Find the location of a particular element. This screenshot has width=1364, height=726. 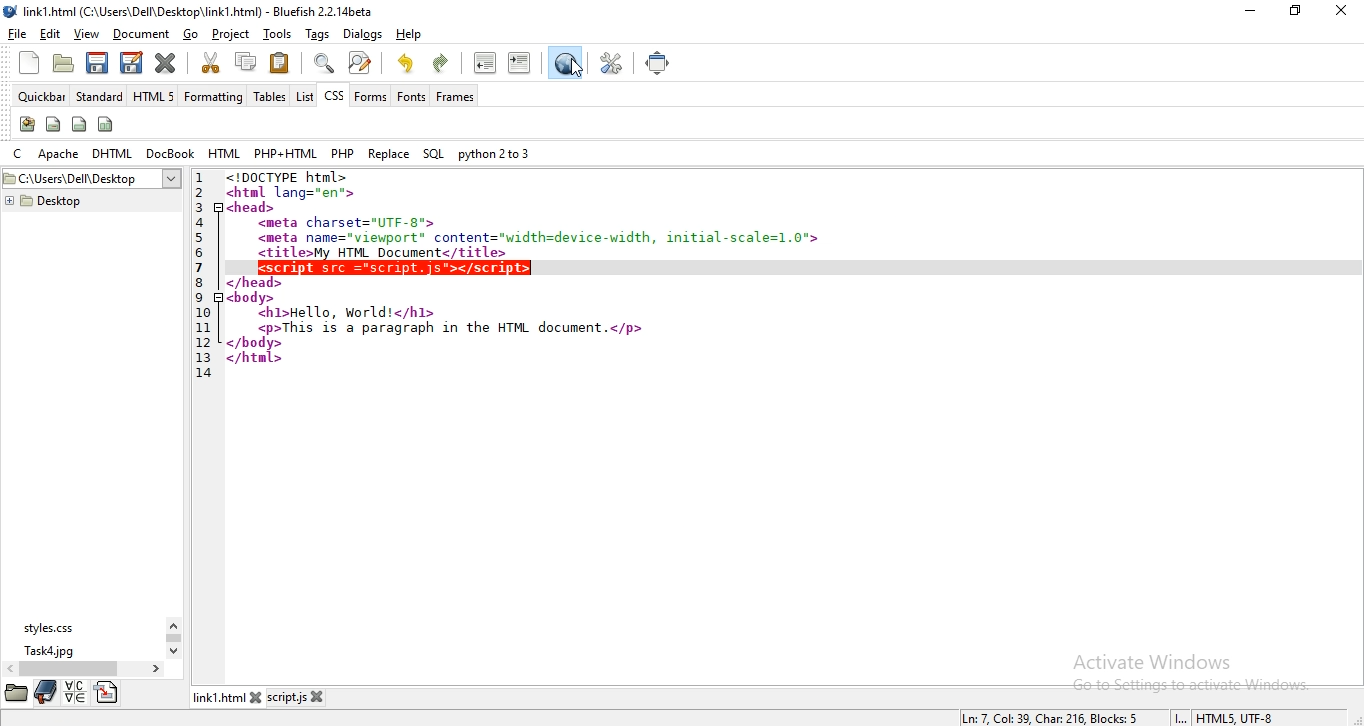

11 is located at coordinates (203, 328).